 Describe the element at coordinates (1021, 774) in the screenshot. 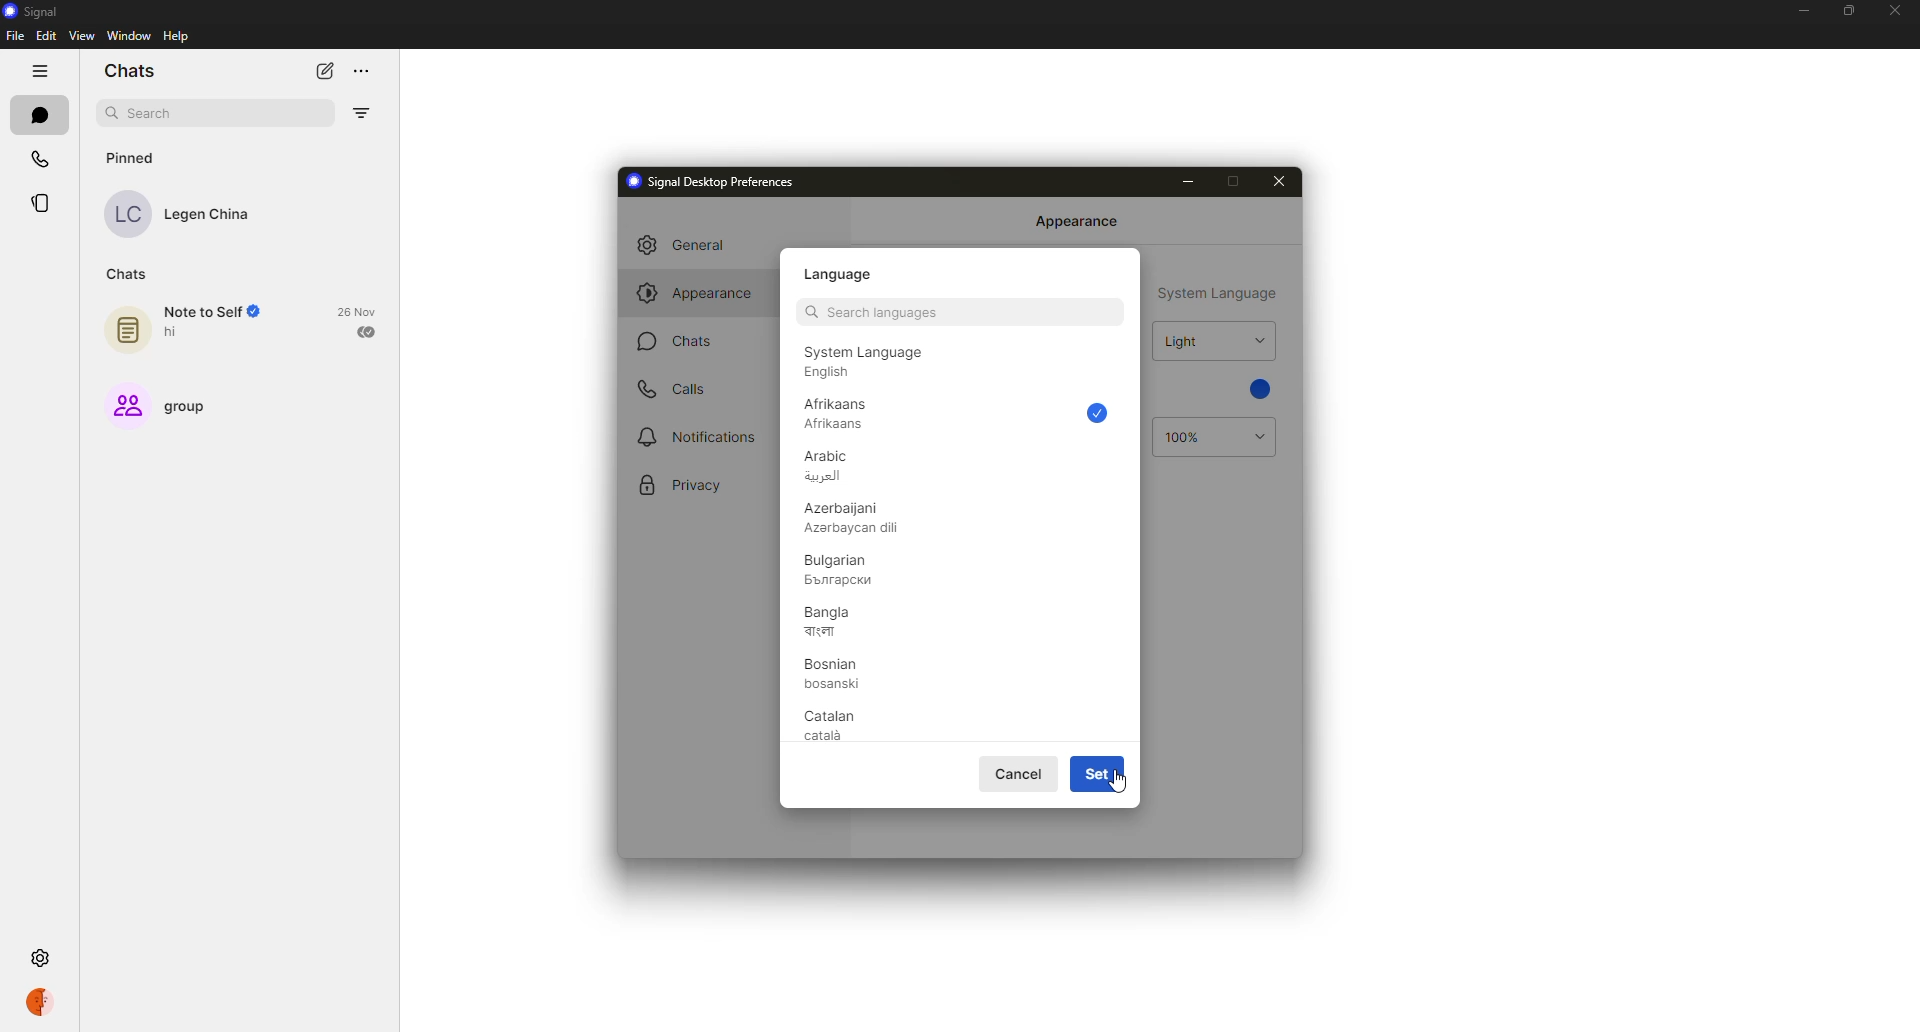

I see `cancel` at that location.